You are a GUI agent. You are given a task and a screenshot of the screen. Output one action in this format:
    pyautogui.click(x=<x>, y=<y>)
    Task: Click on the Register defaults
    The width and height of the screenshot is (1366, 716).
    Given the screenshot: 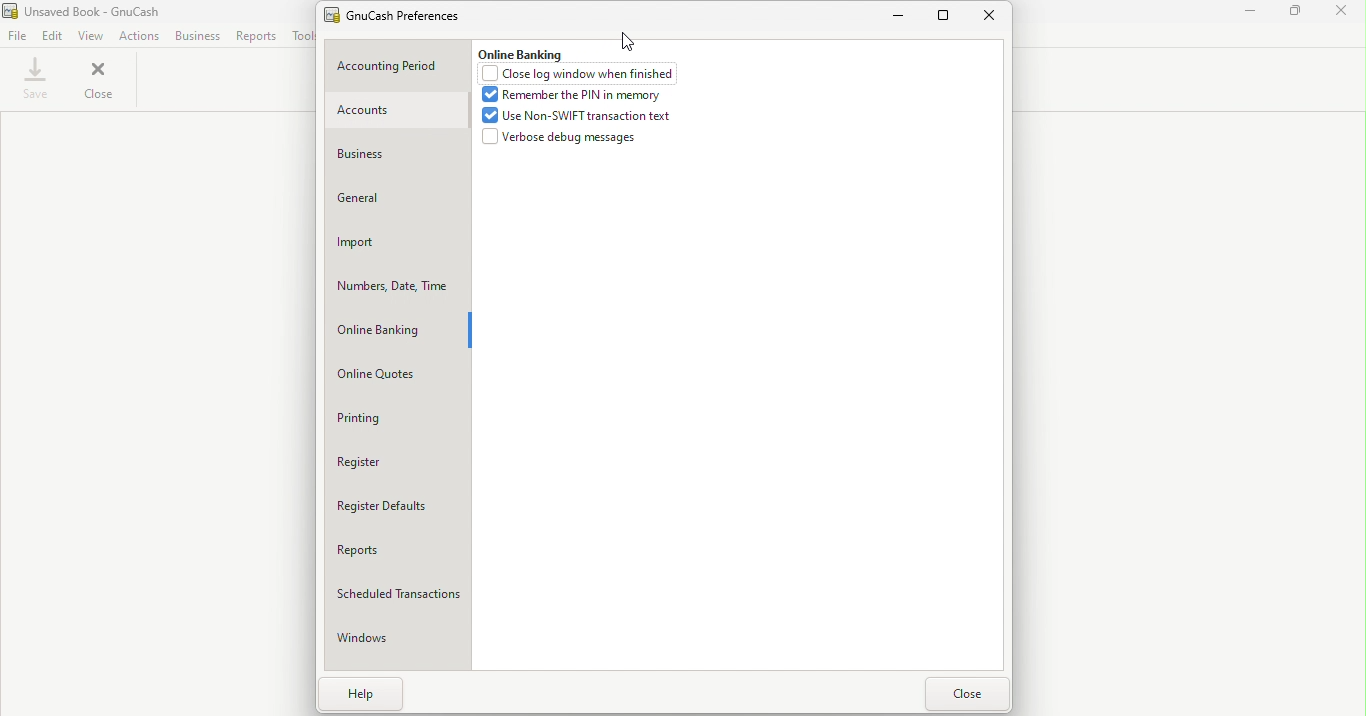 What is the action you would take?
    pyautogui.click(x=399, y=508)
    